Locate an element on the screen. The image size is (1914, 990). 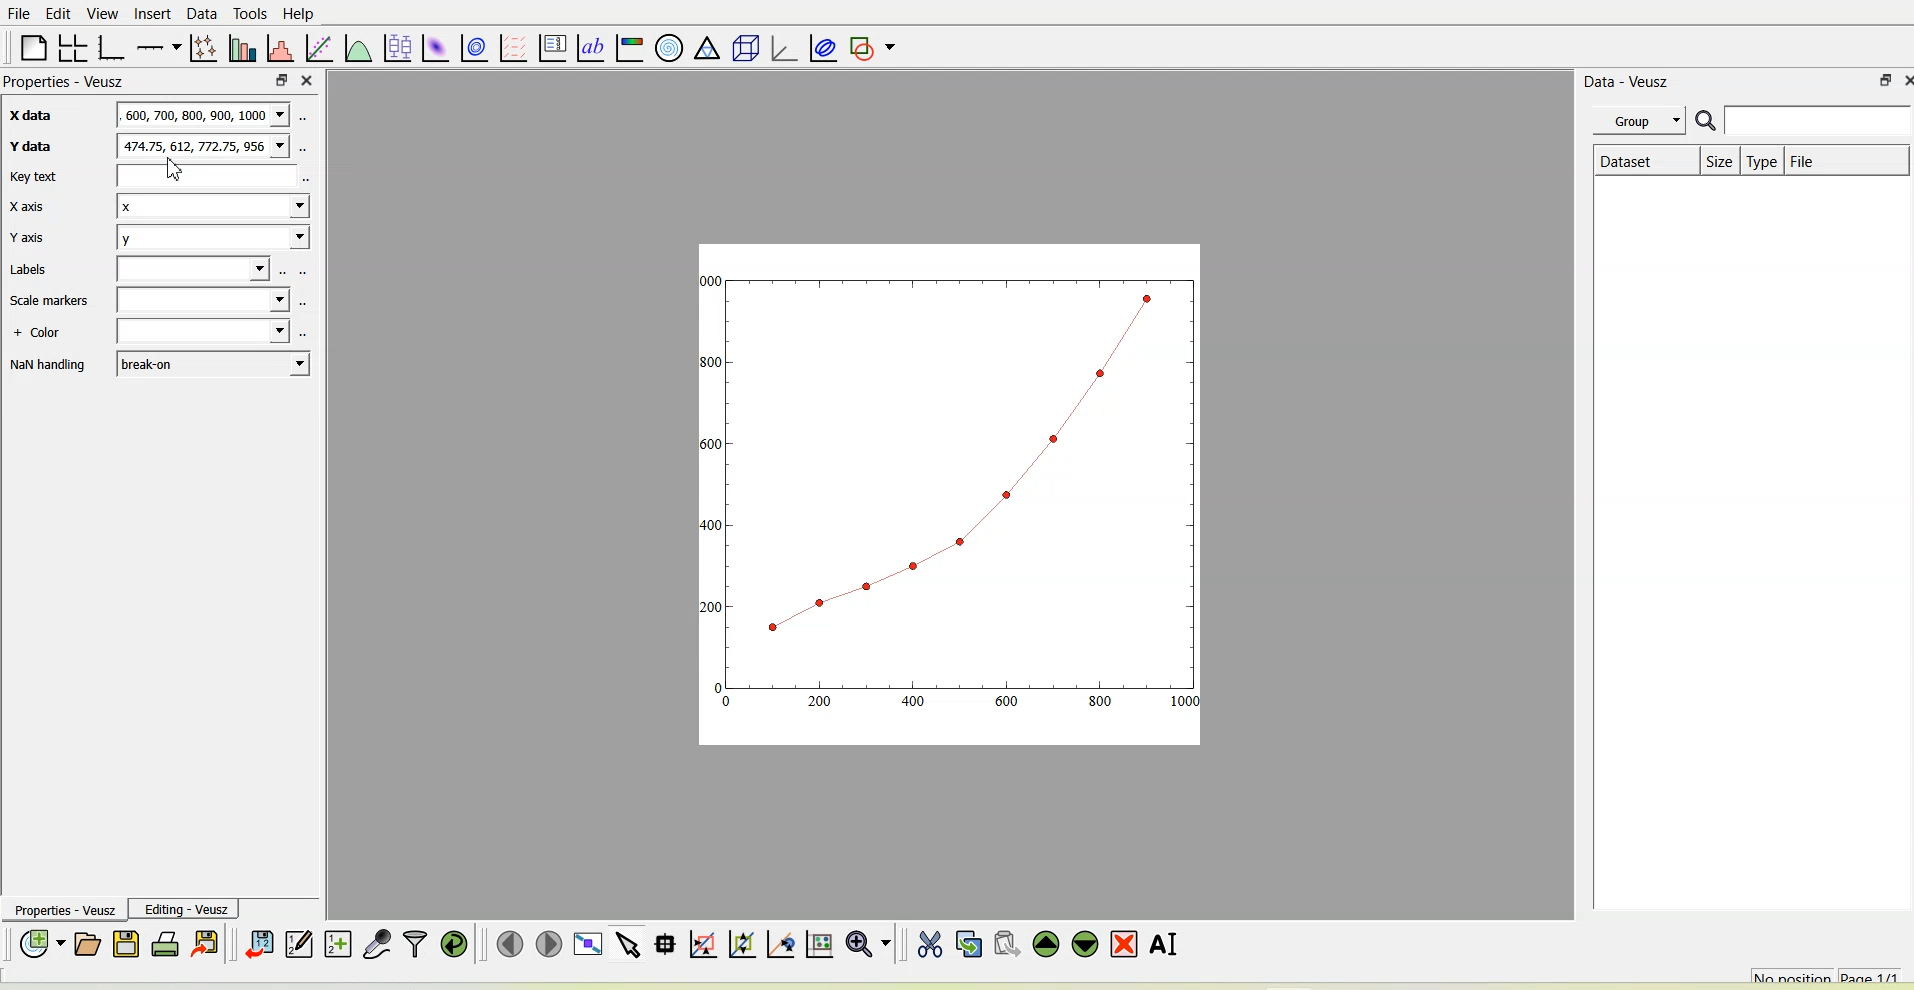
3d graph is located at coordinates (781, 45).